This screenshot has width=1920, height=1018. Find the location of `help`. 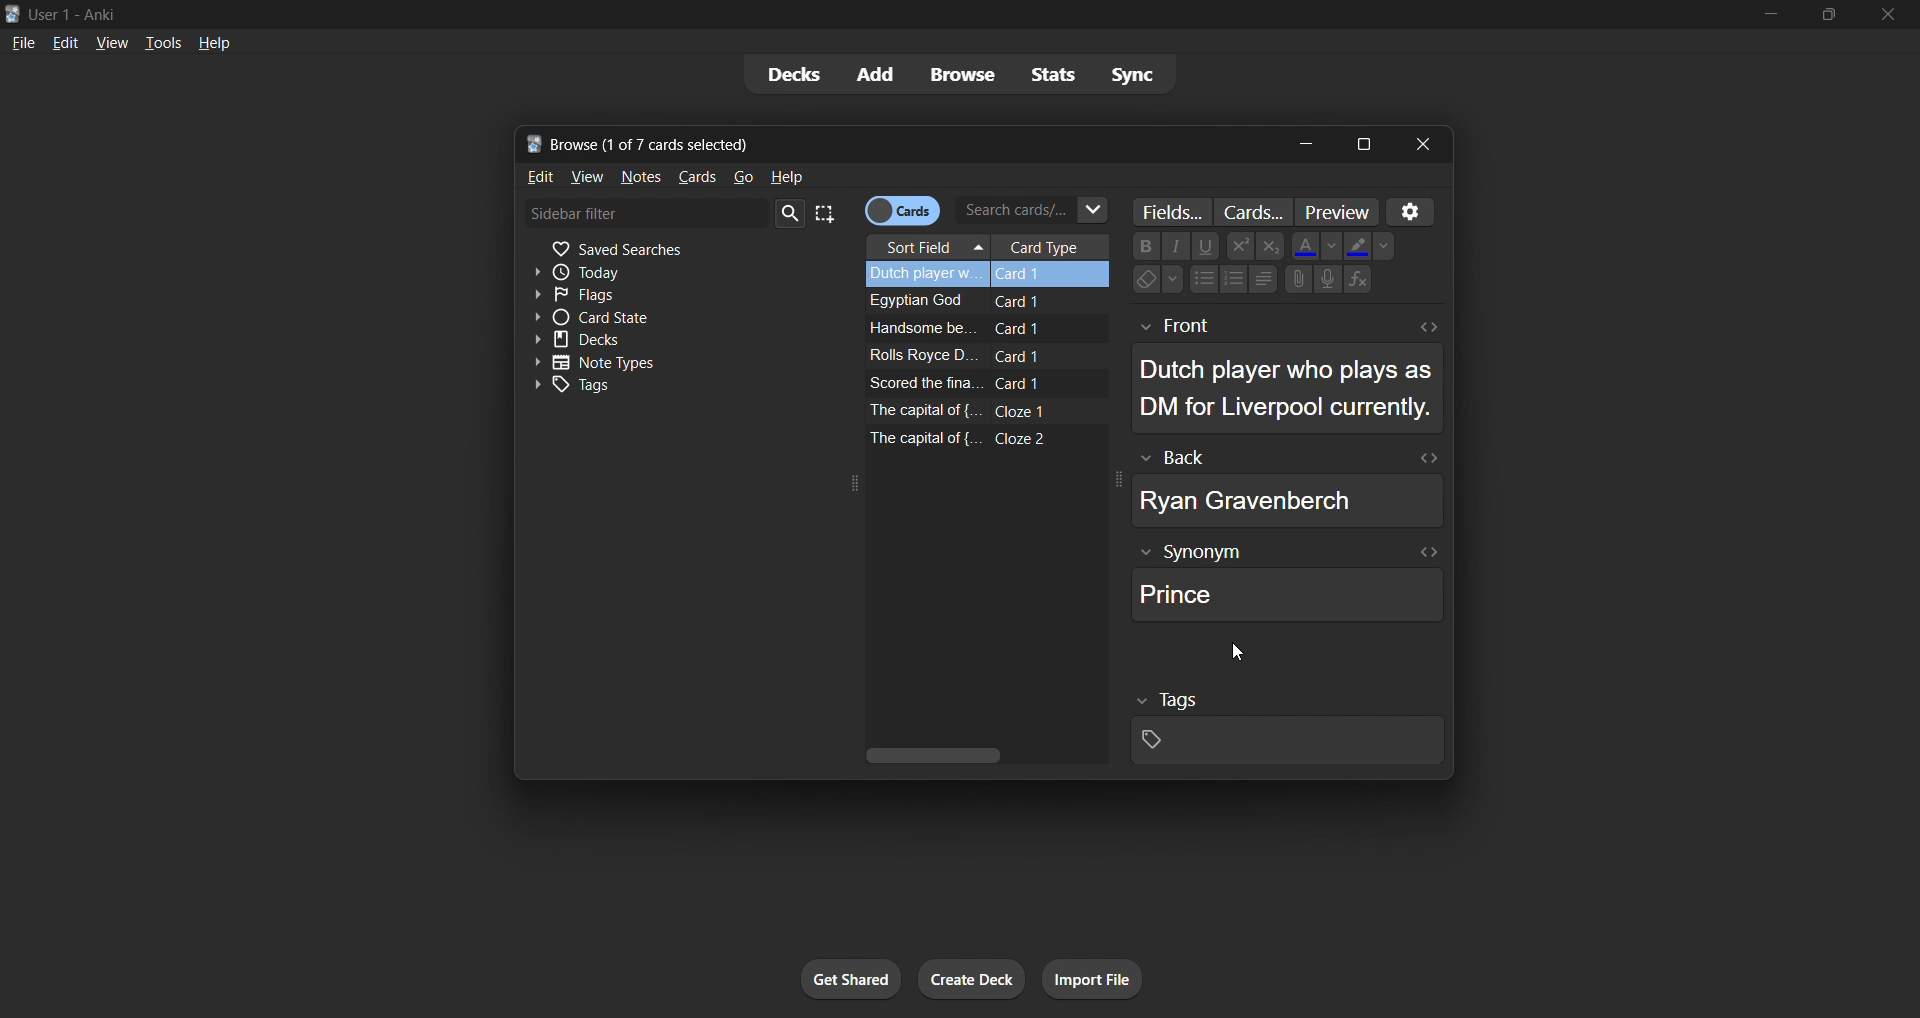

help is located at coordinates (792, 176).